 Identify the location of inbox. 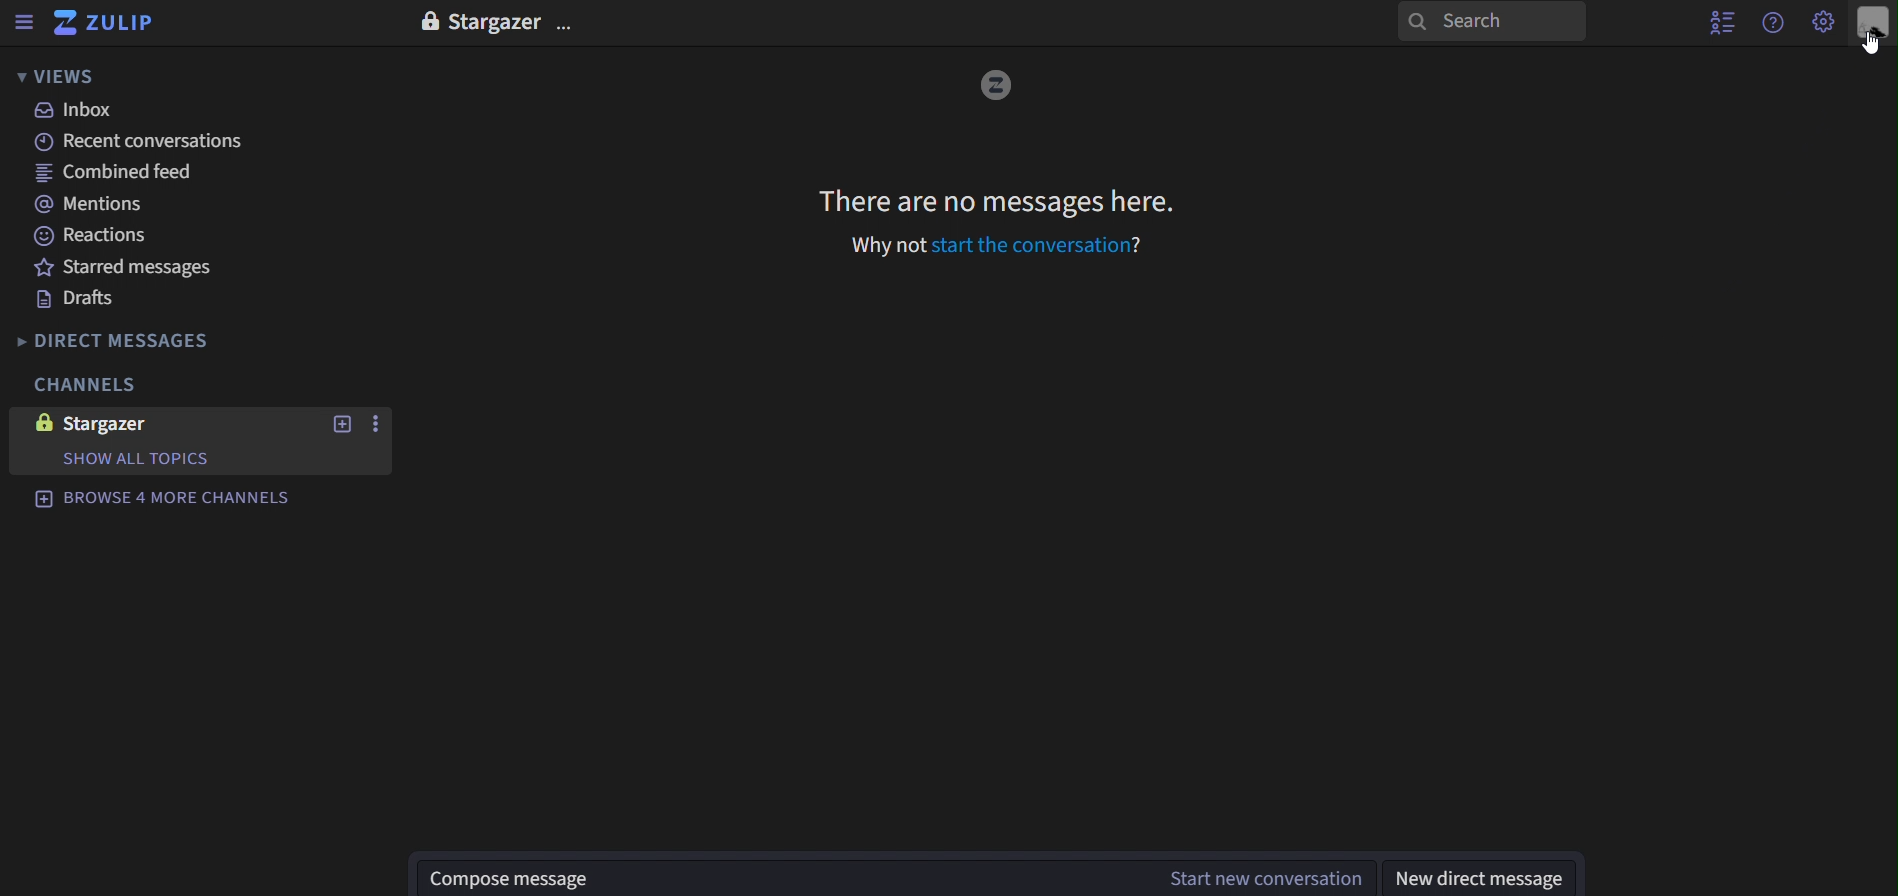
(81, 113).